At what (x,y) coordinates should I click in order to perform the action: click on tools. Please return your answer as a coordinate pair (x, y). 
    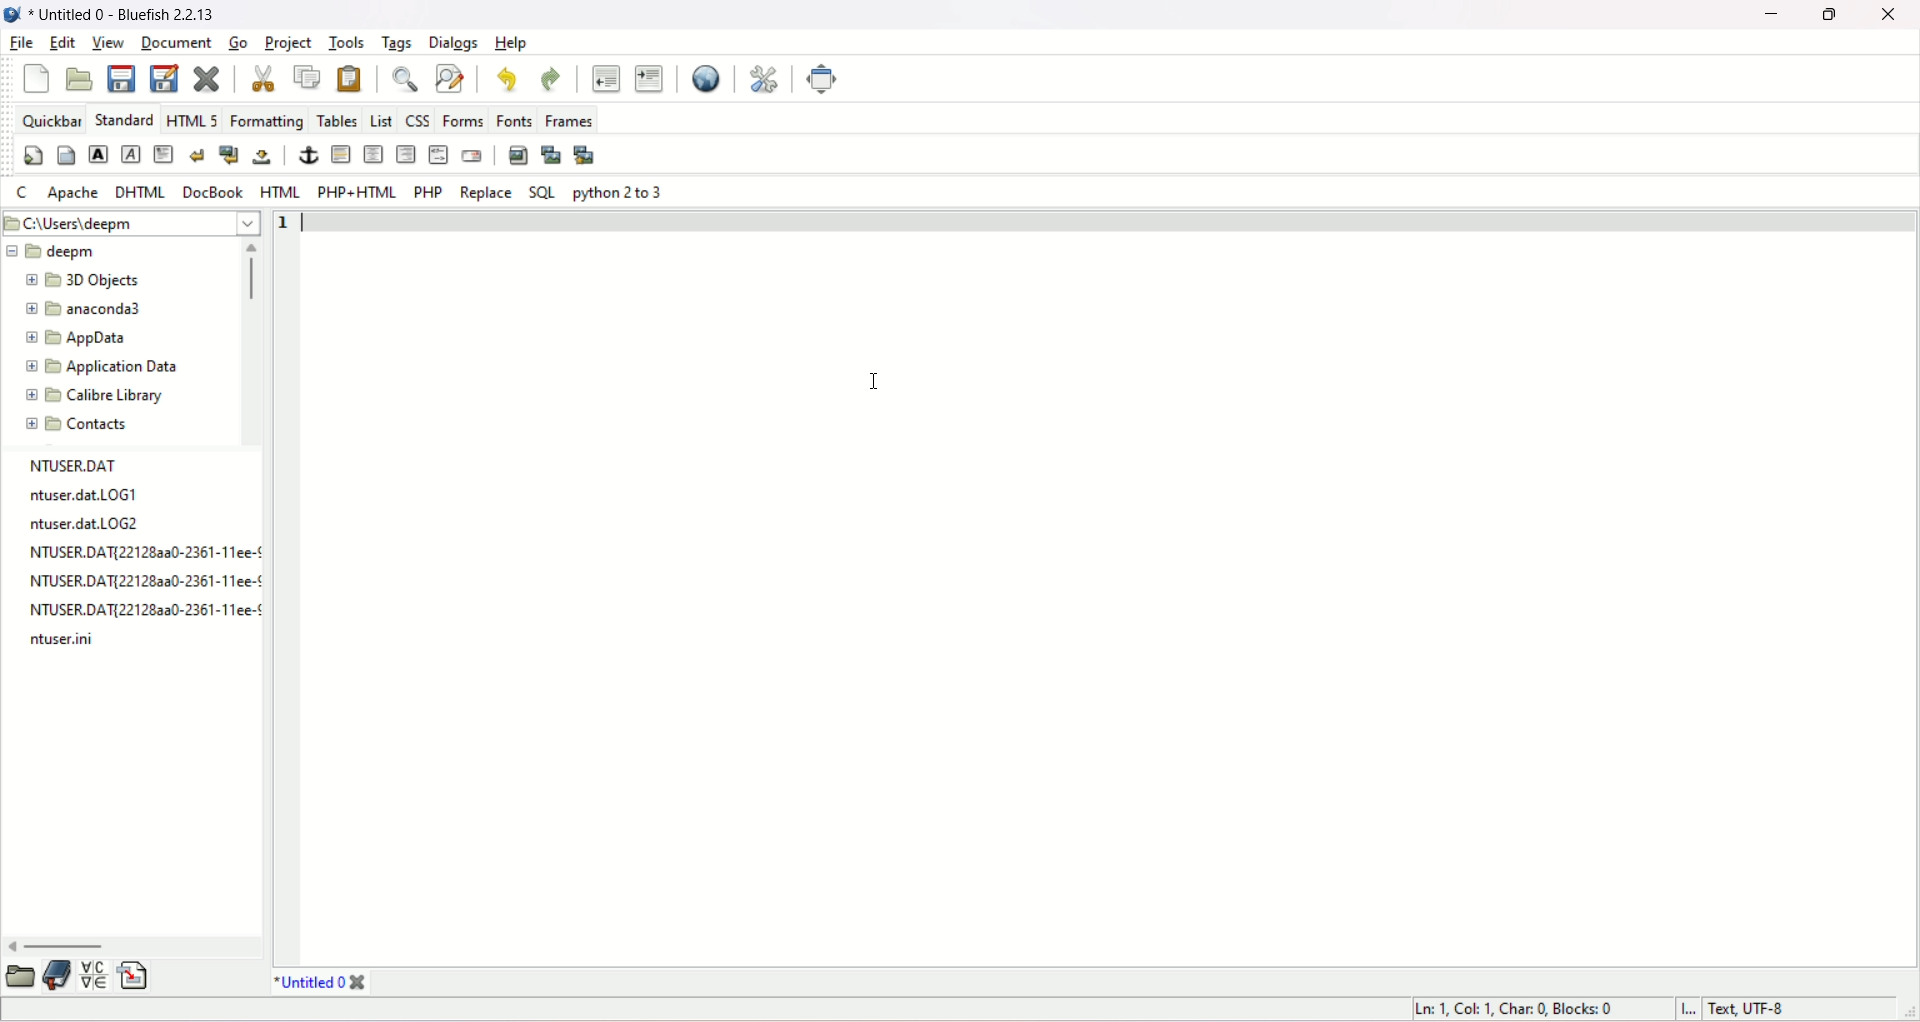
    Looking at the image, I should click on (348, 43).